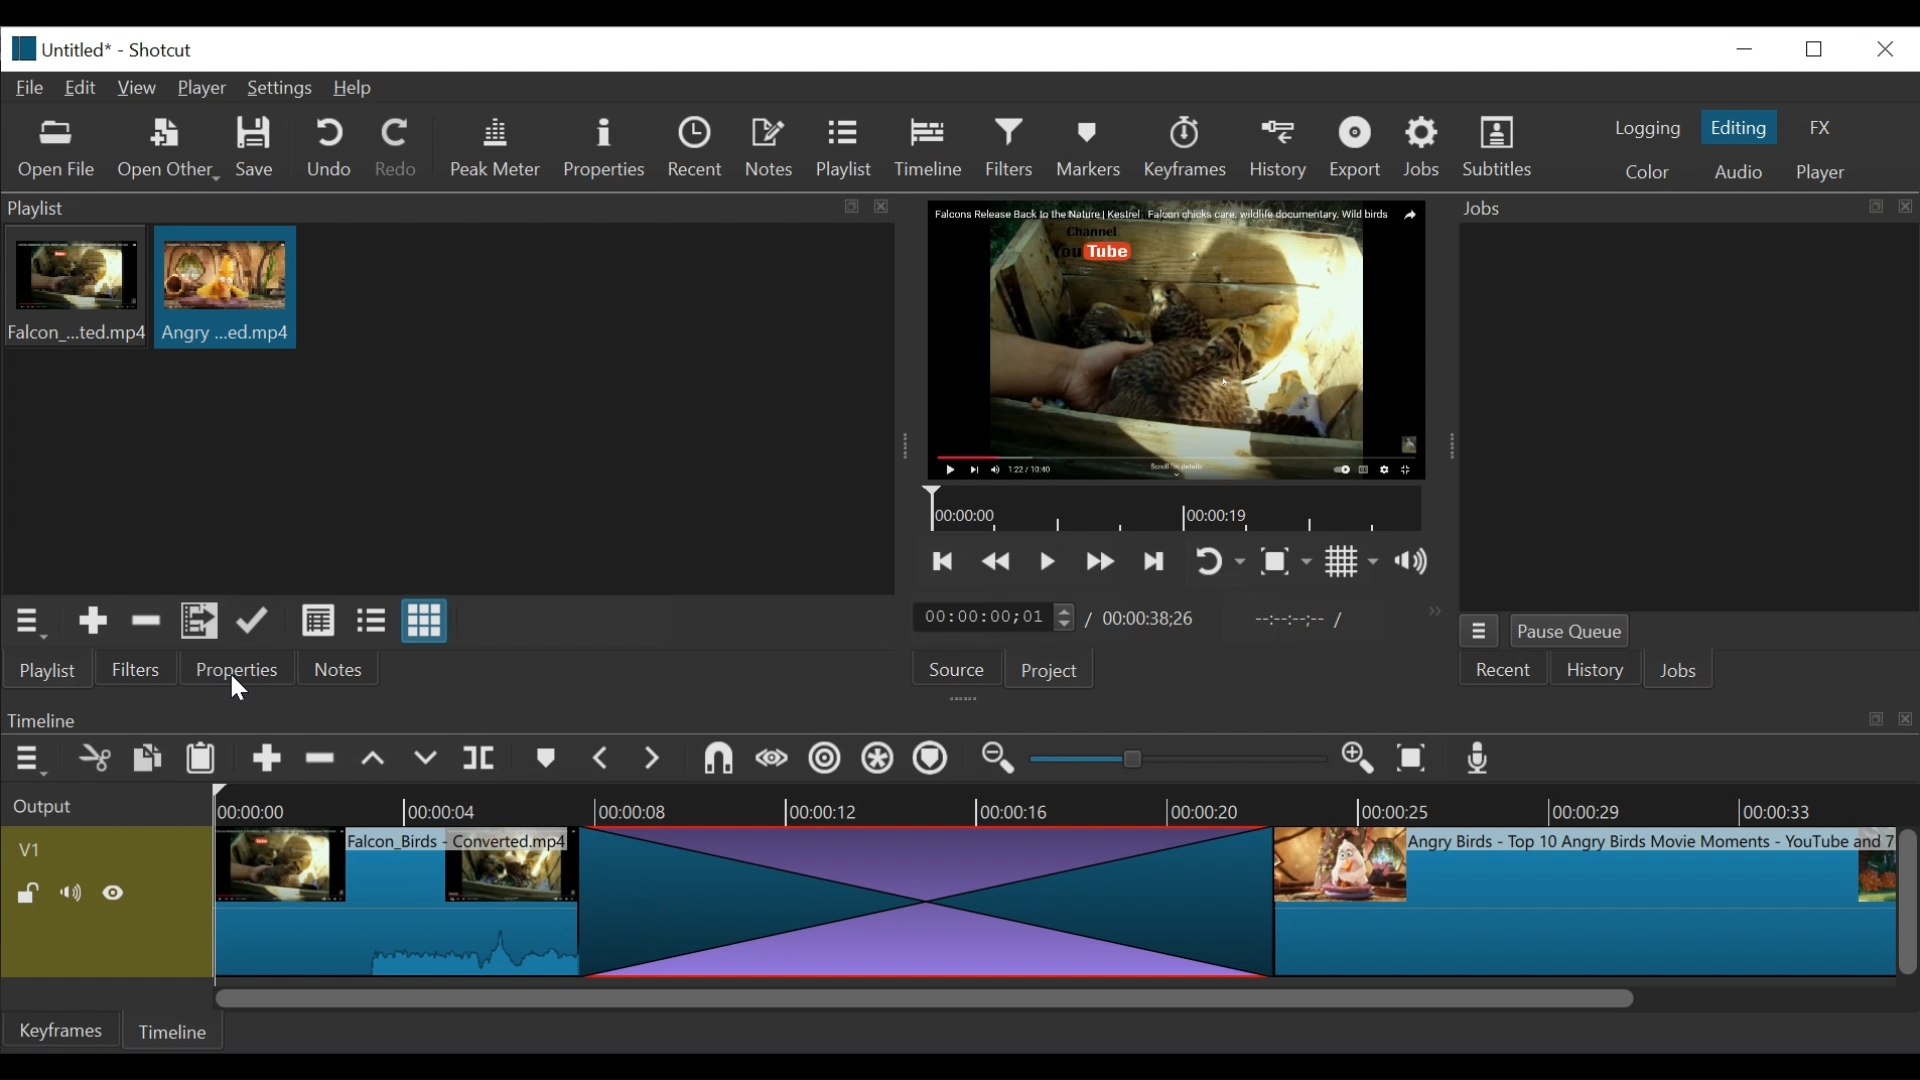 This screenshot has height=1080, width=1920. Describe the element at coordinates (422, 622) in the screenshot. I see `view as icons` at that location.